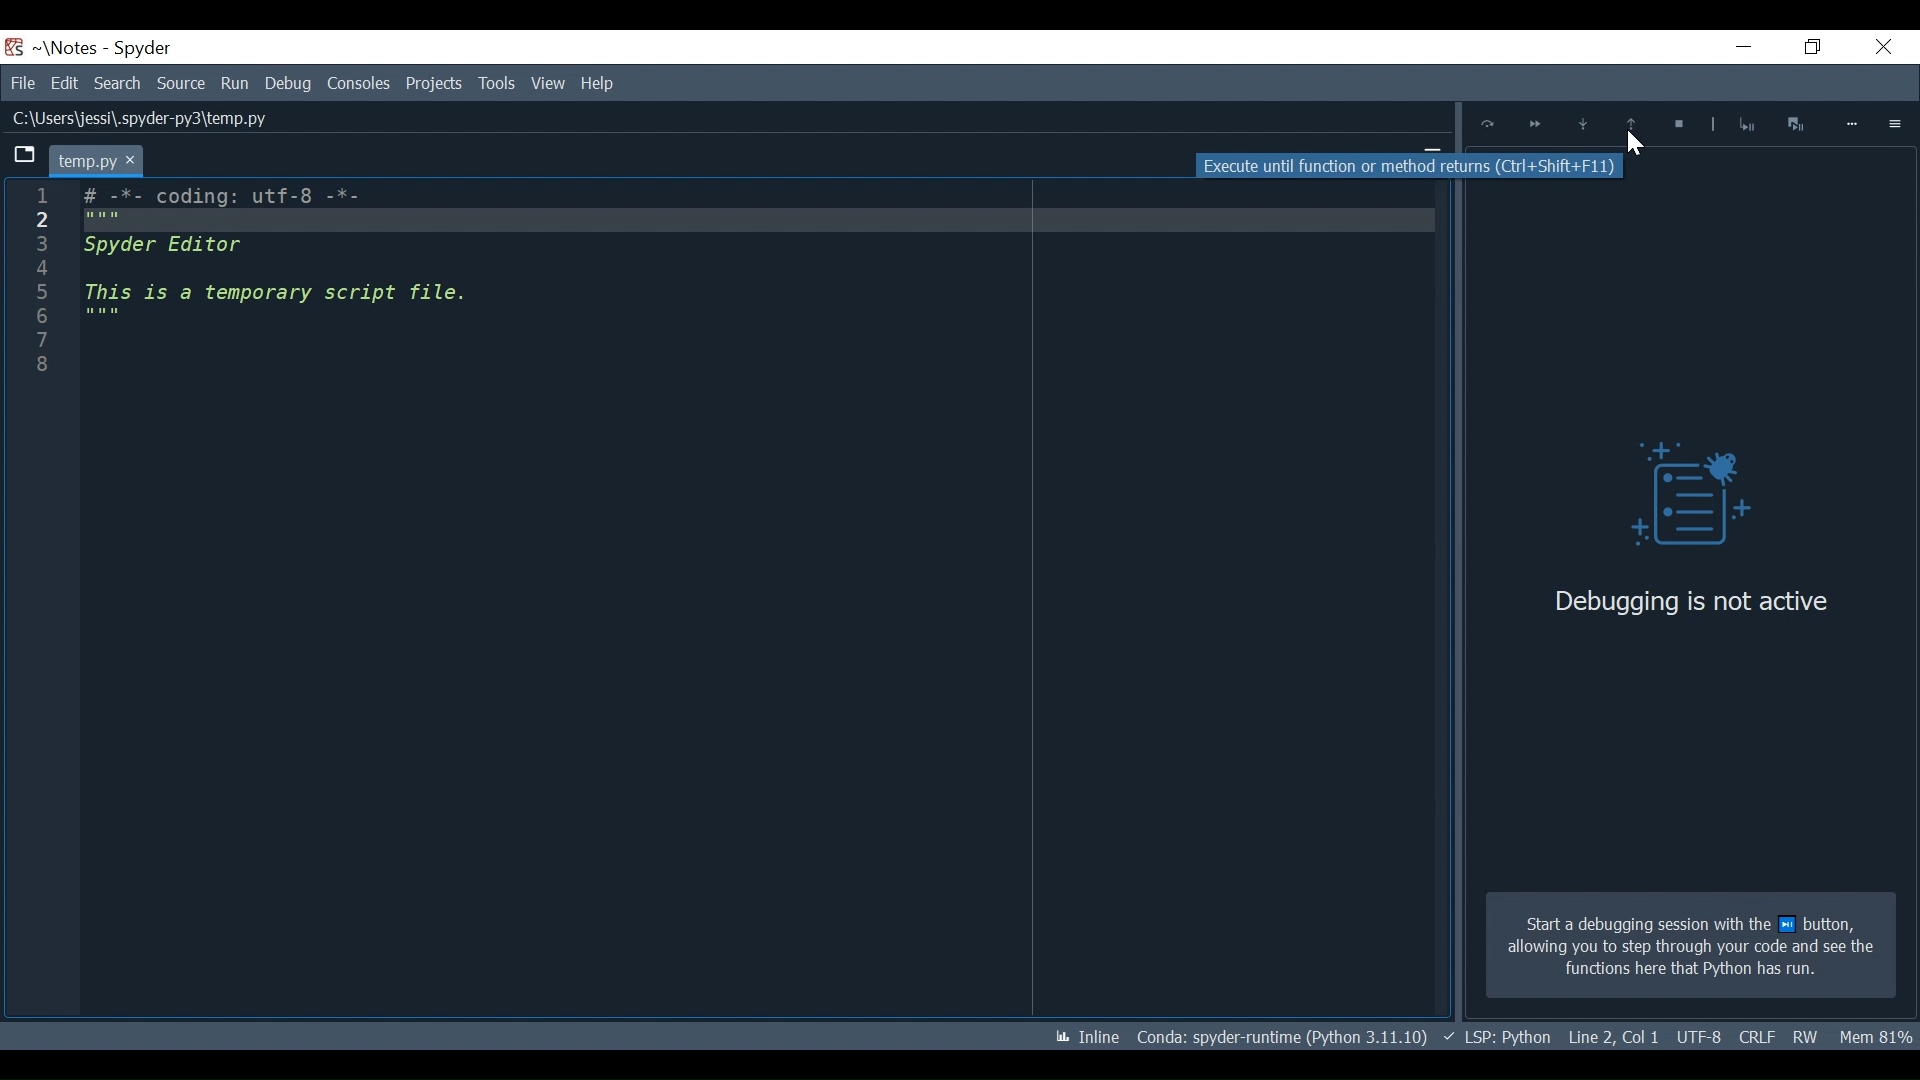  Describe the element at coordinates (136, 119) in the screenshot. I see `File Path` at that location.